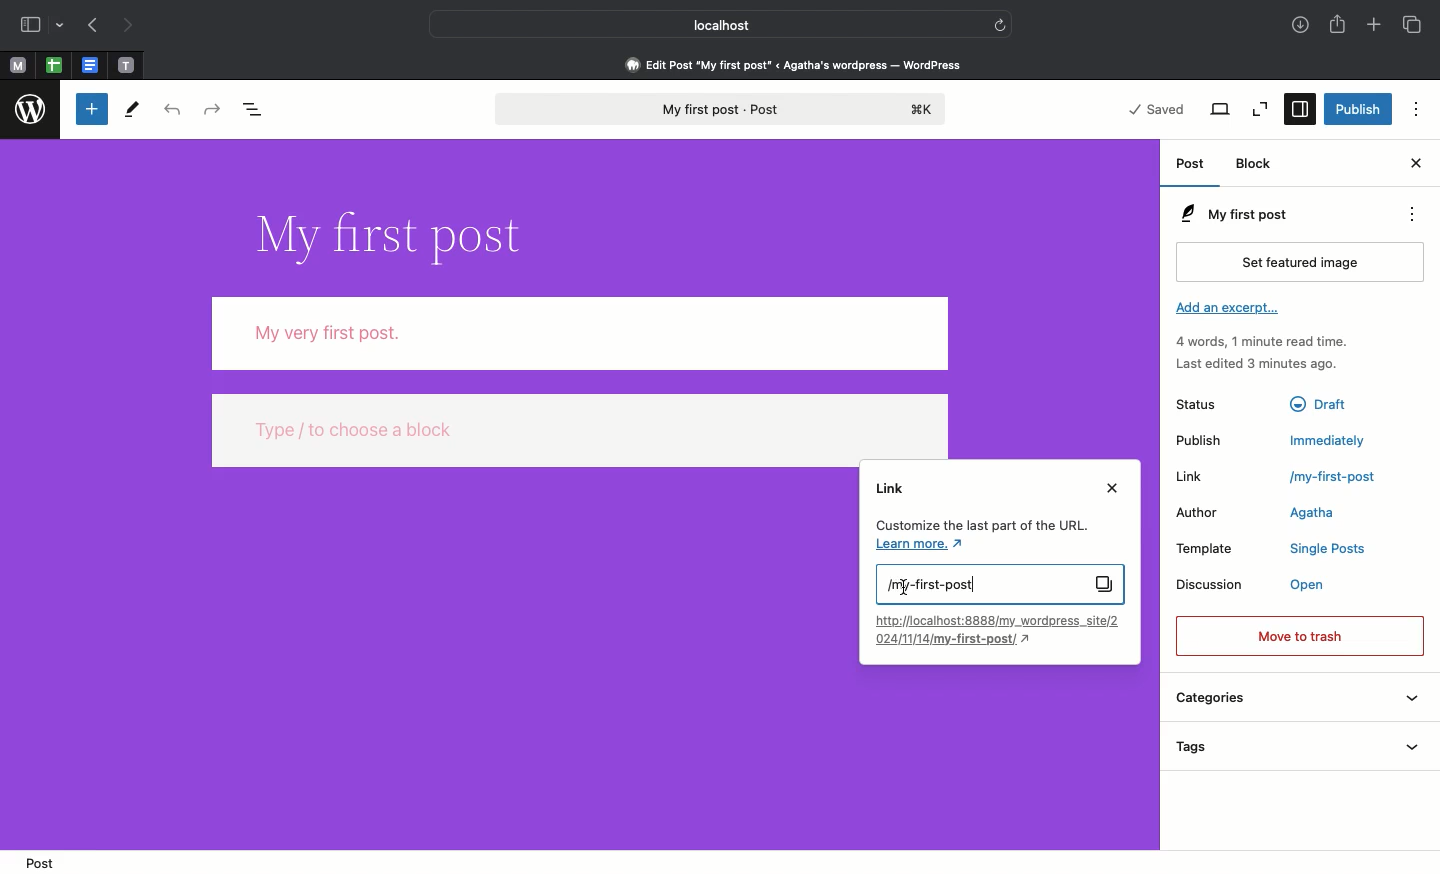  What do you see at coordinates (979, 536) in the screenshot?
I see `Customize the last part of the URL` at bounding box center [979, 536].